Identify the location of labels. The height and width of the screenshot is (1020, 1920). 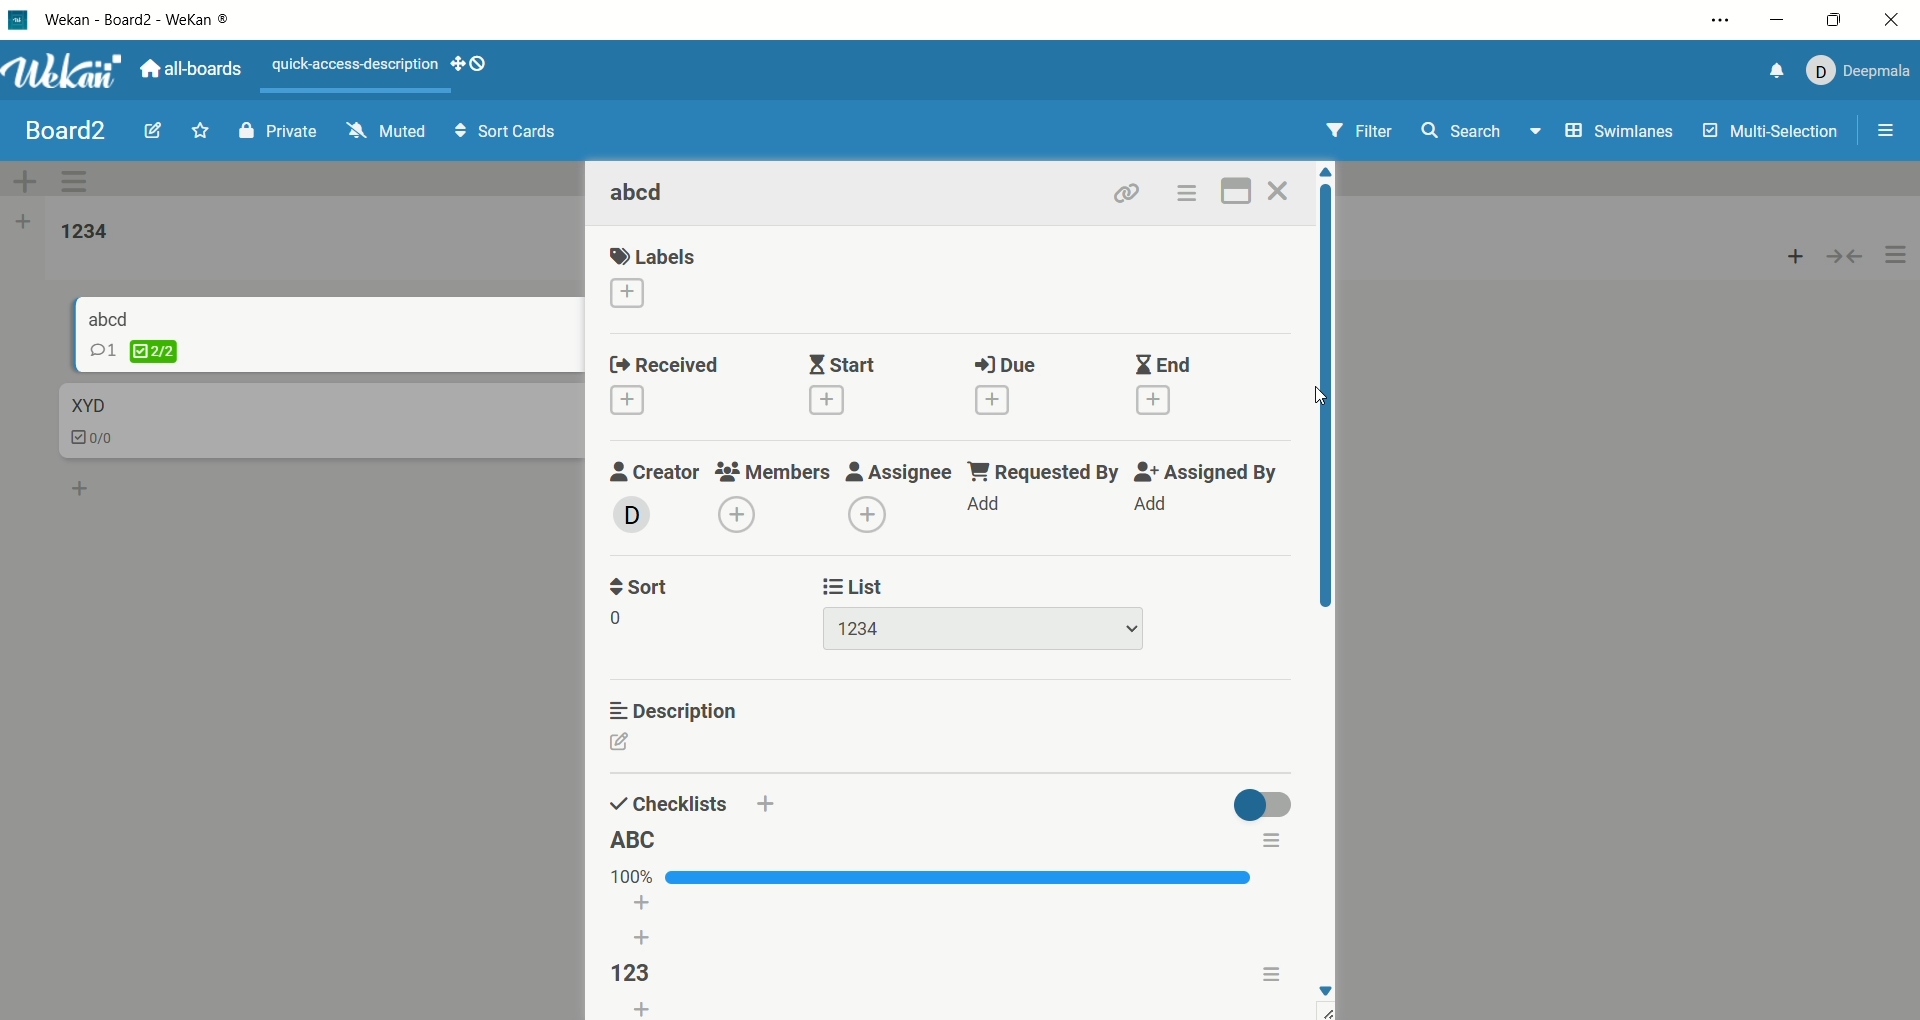
(655, 256).